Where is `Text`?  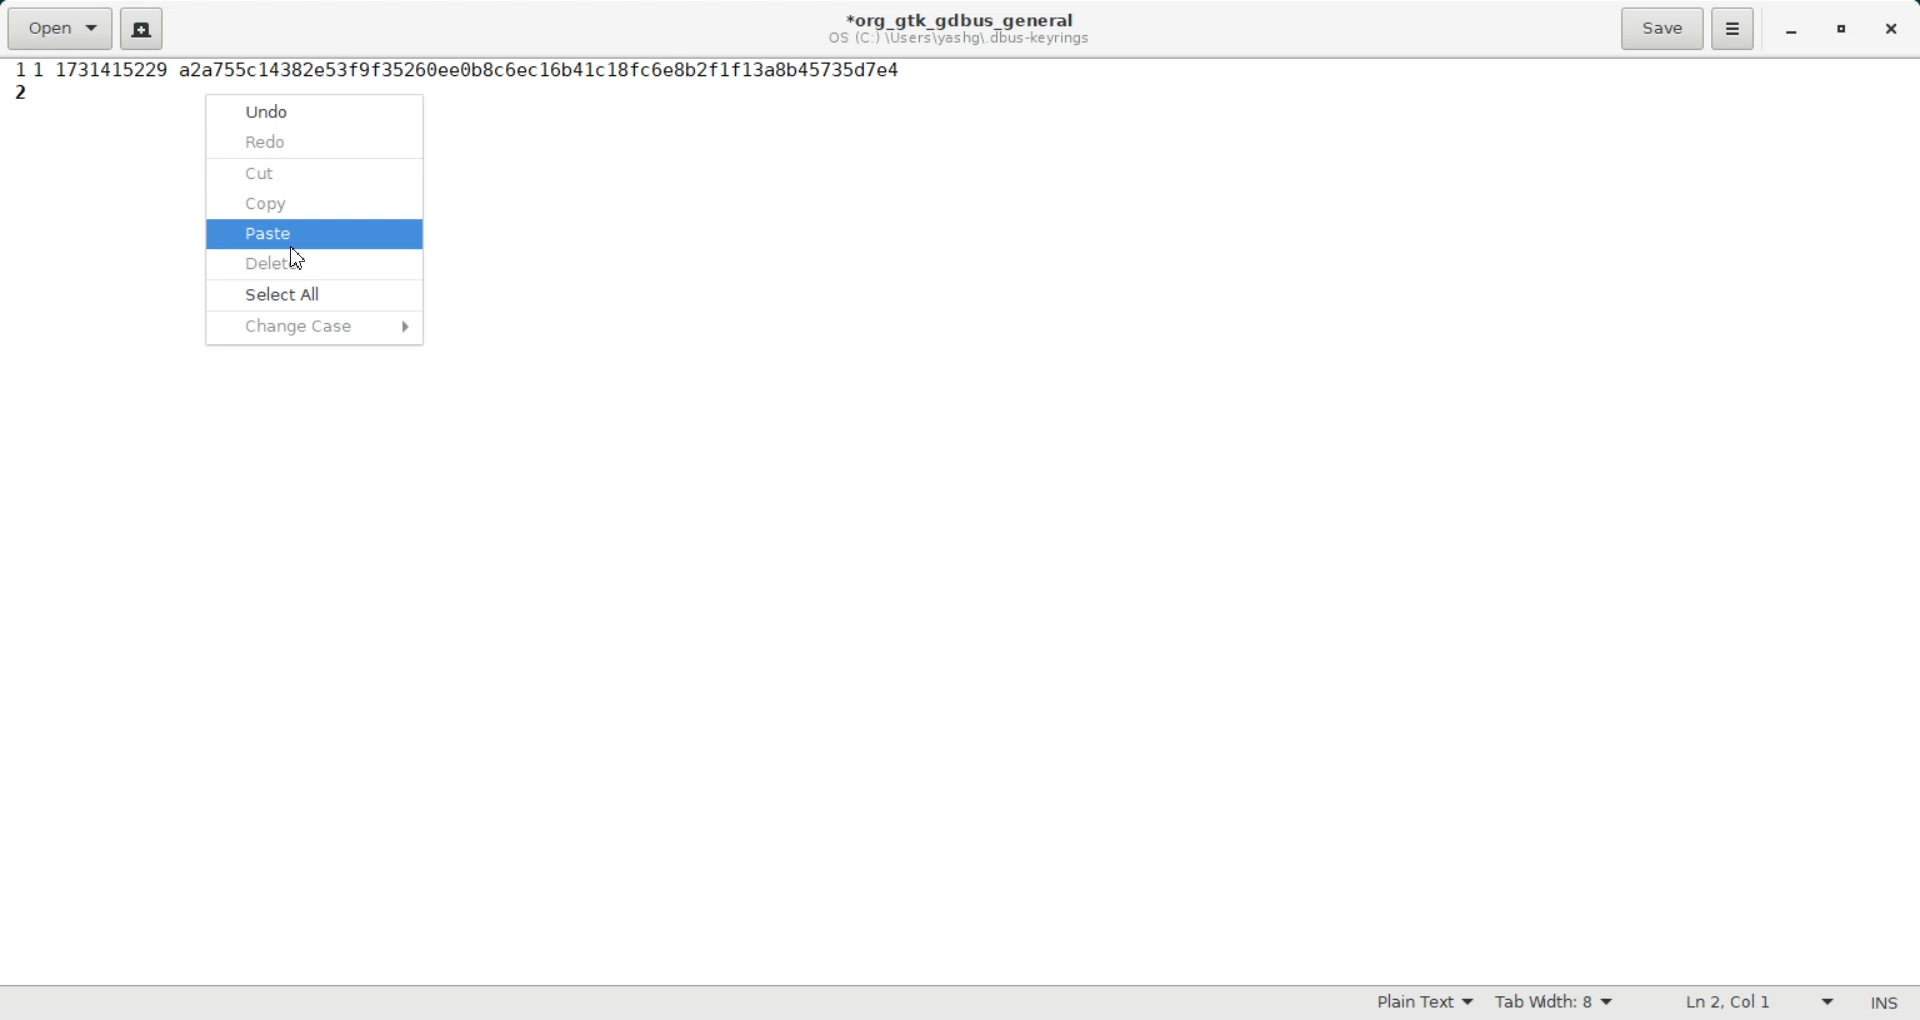 Text is located at coordinates (1883, 1003).